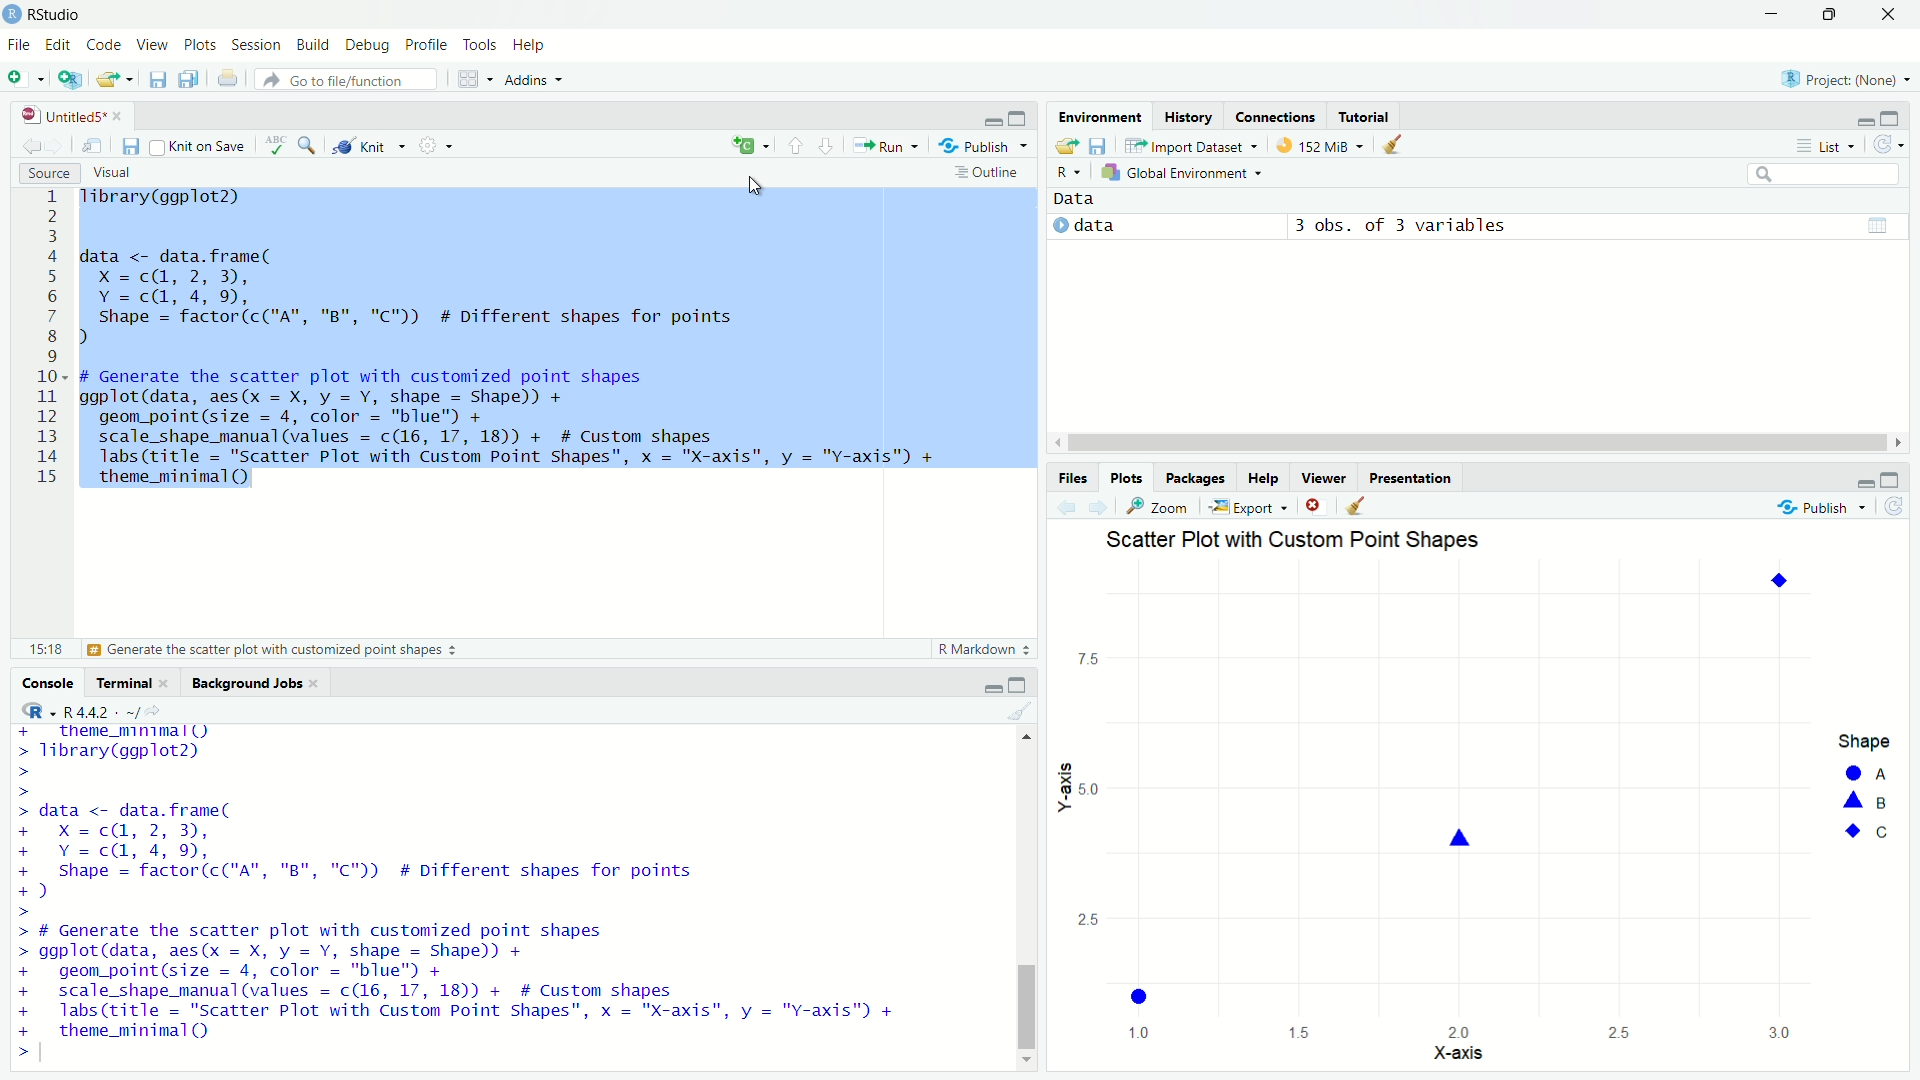 This screenshot has width=1920, height=1080. I want to click on Next plot, so click(1097, 507).